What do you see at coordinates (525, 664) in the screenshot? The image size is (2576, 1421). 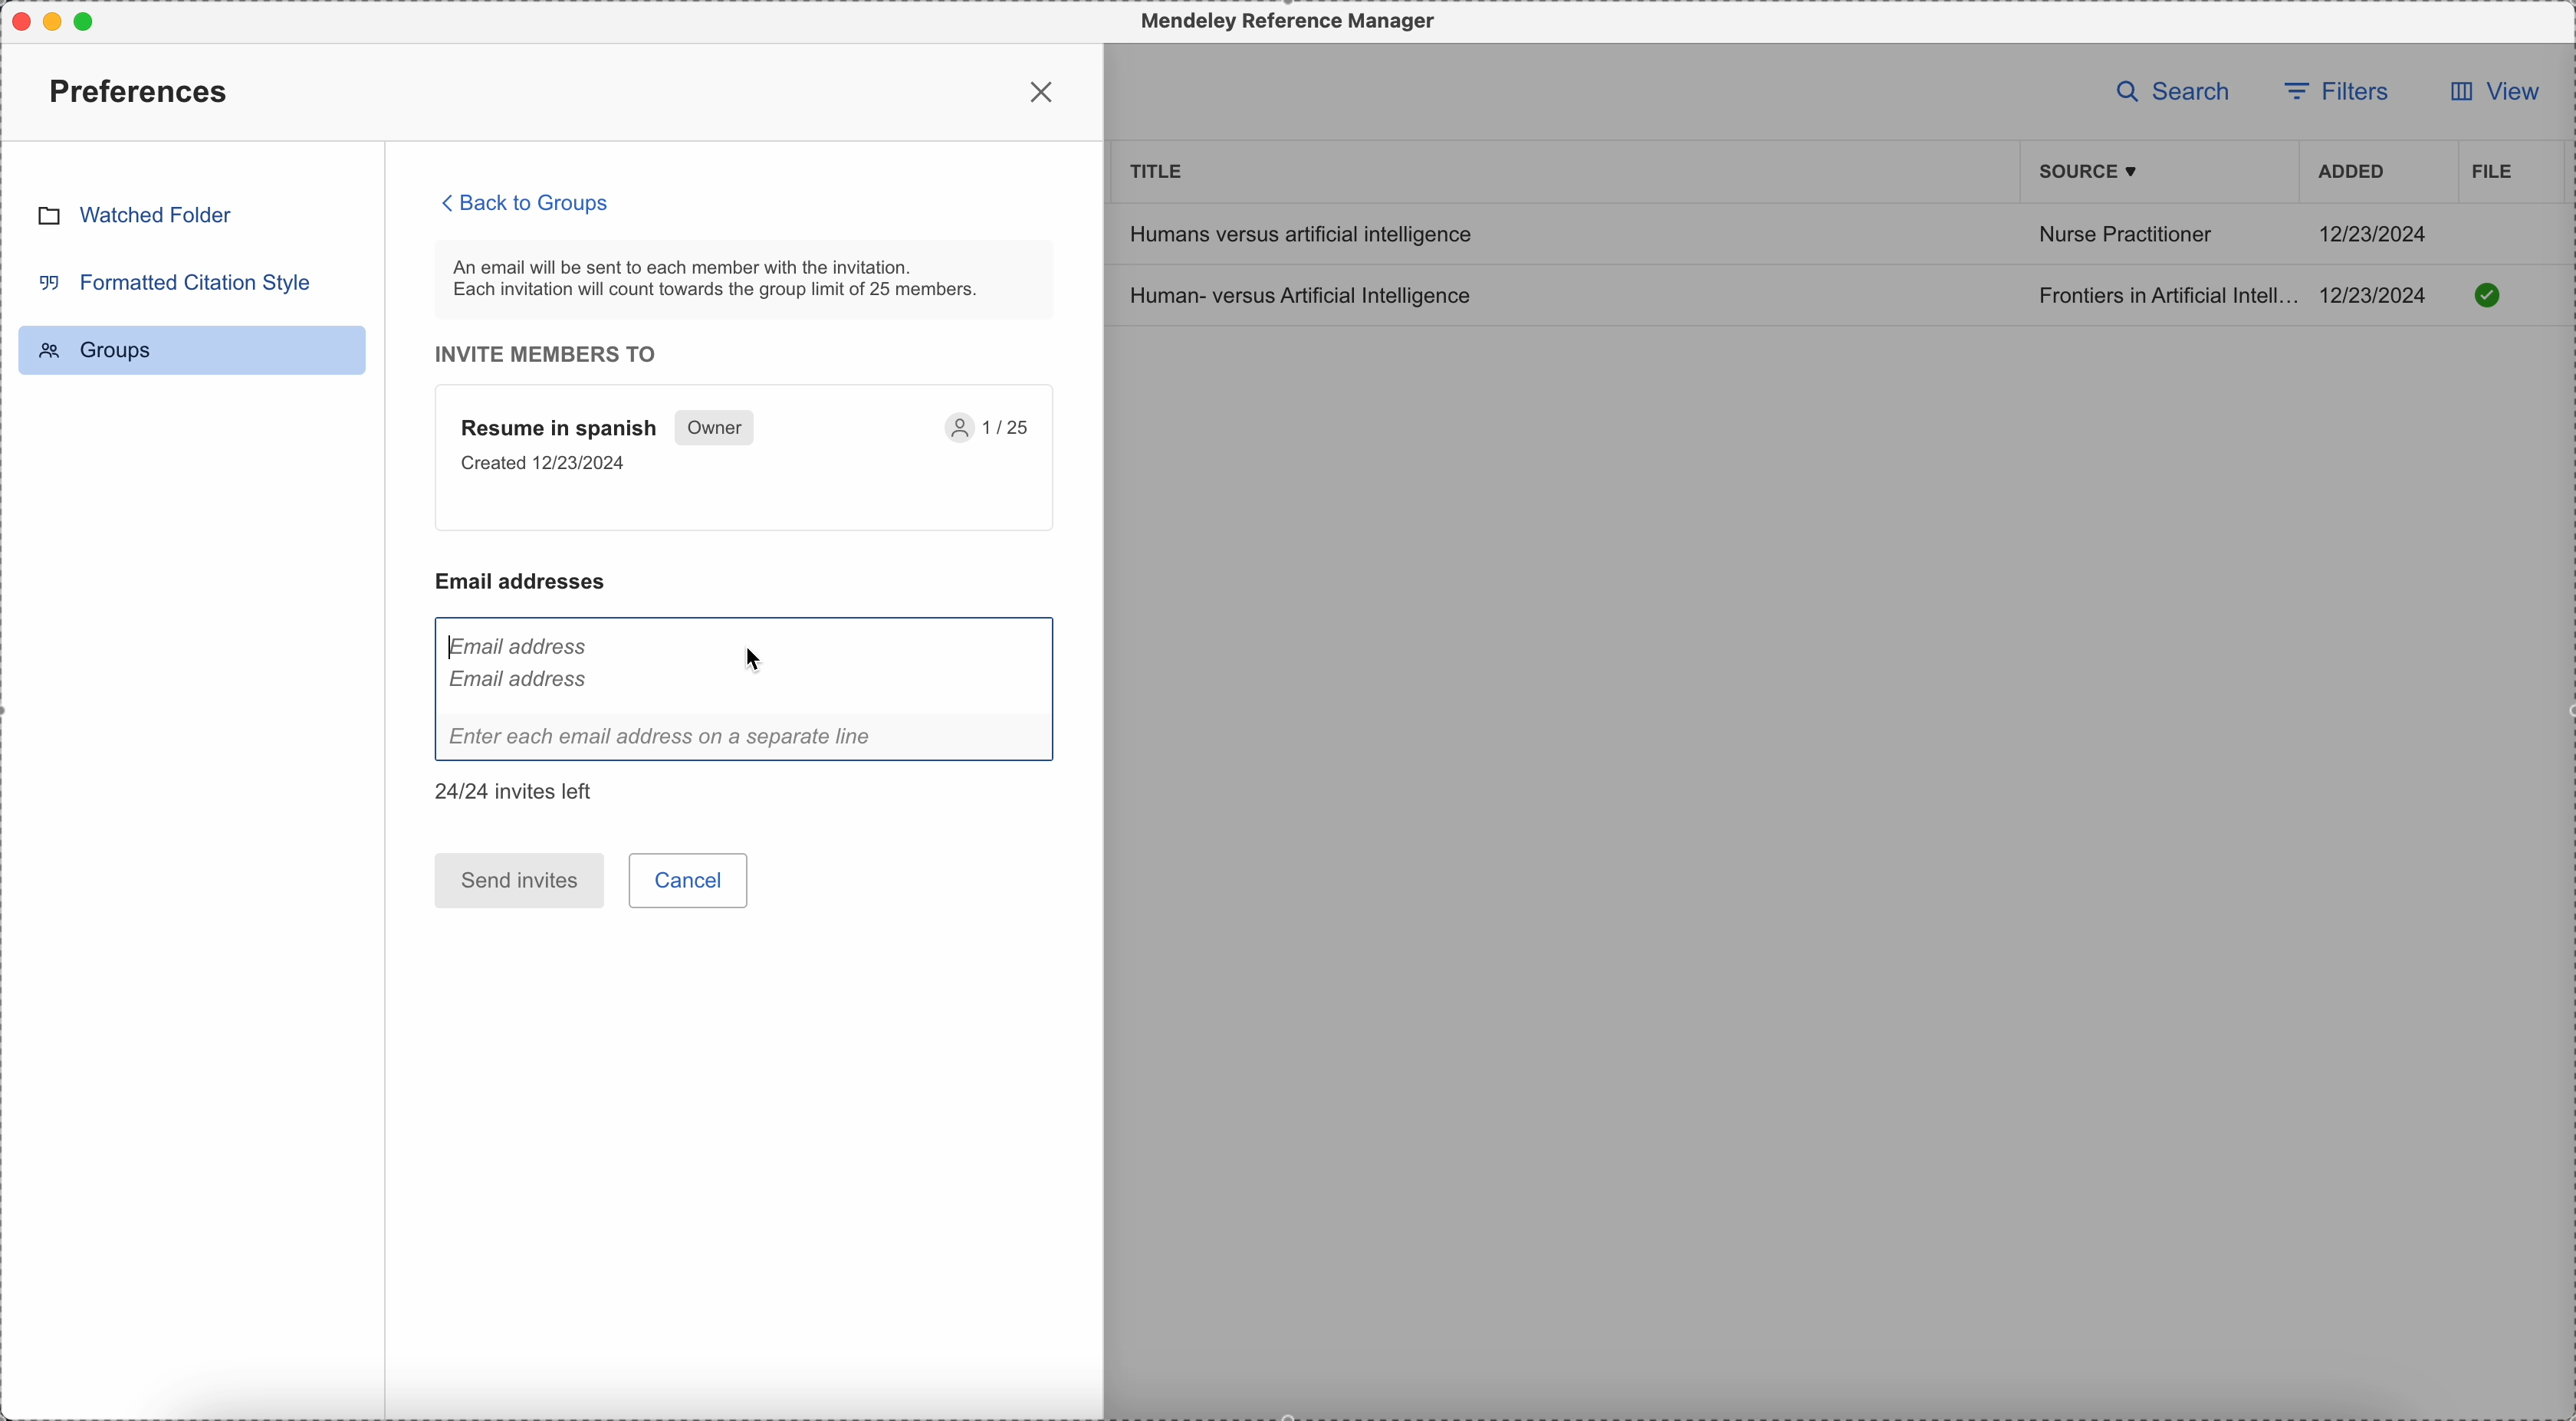 I see `Email Address` at bounding box center [525, 664].